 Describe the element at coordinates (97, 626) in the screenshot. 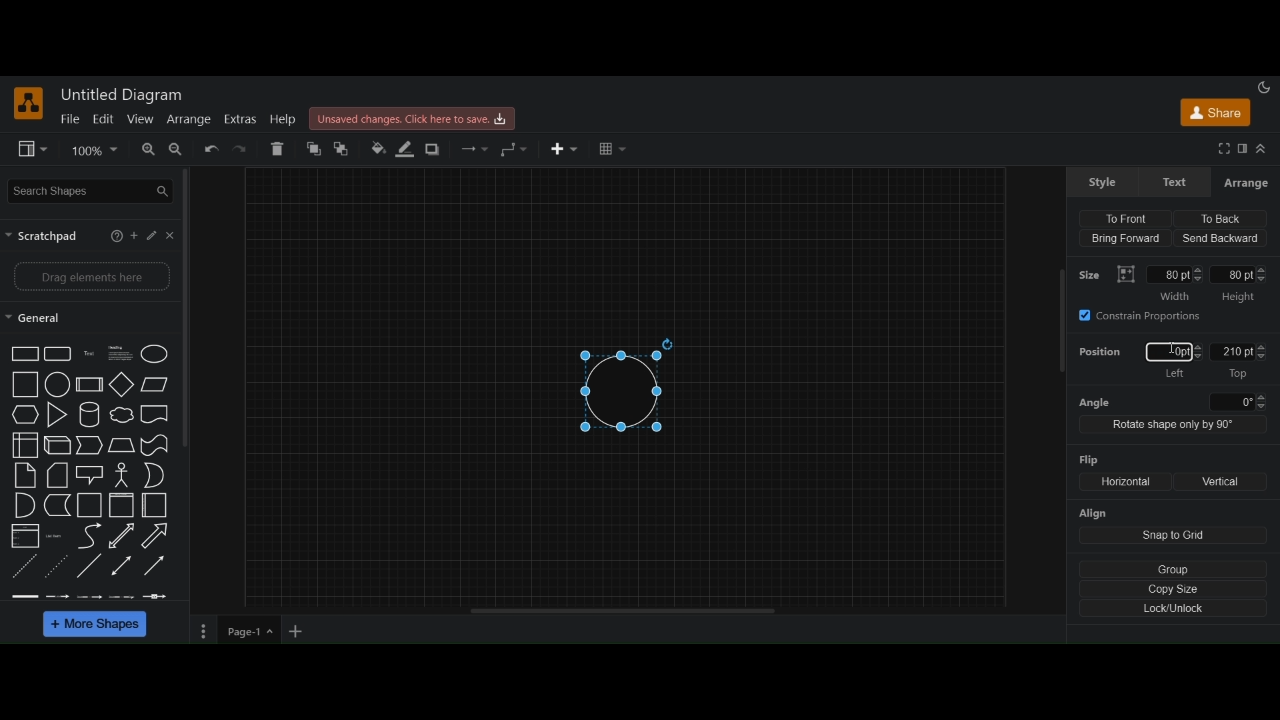

I see `more shapes` at that location.